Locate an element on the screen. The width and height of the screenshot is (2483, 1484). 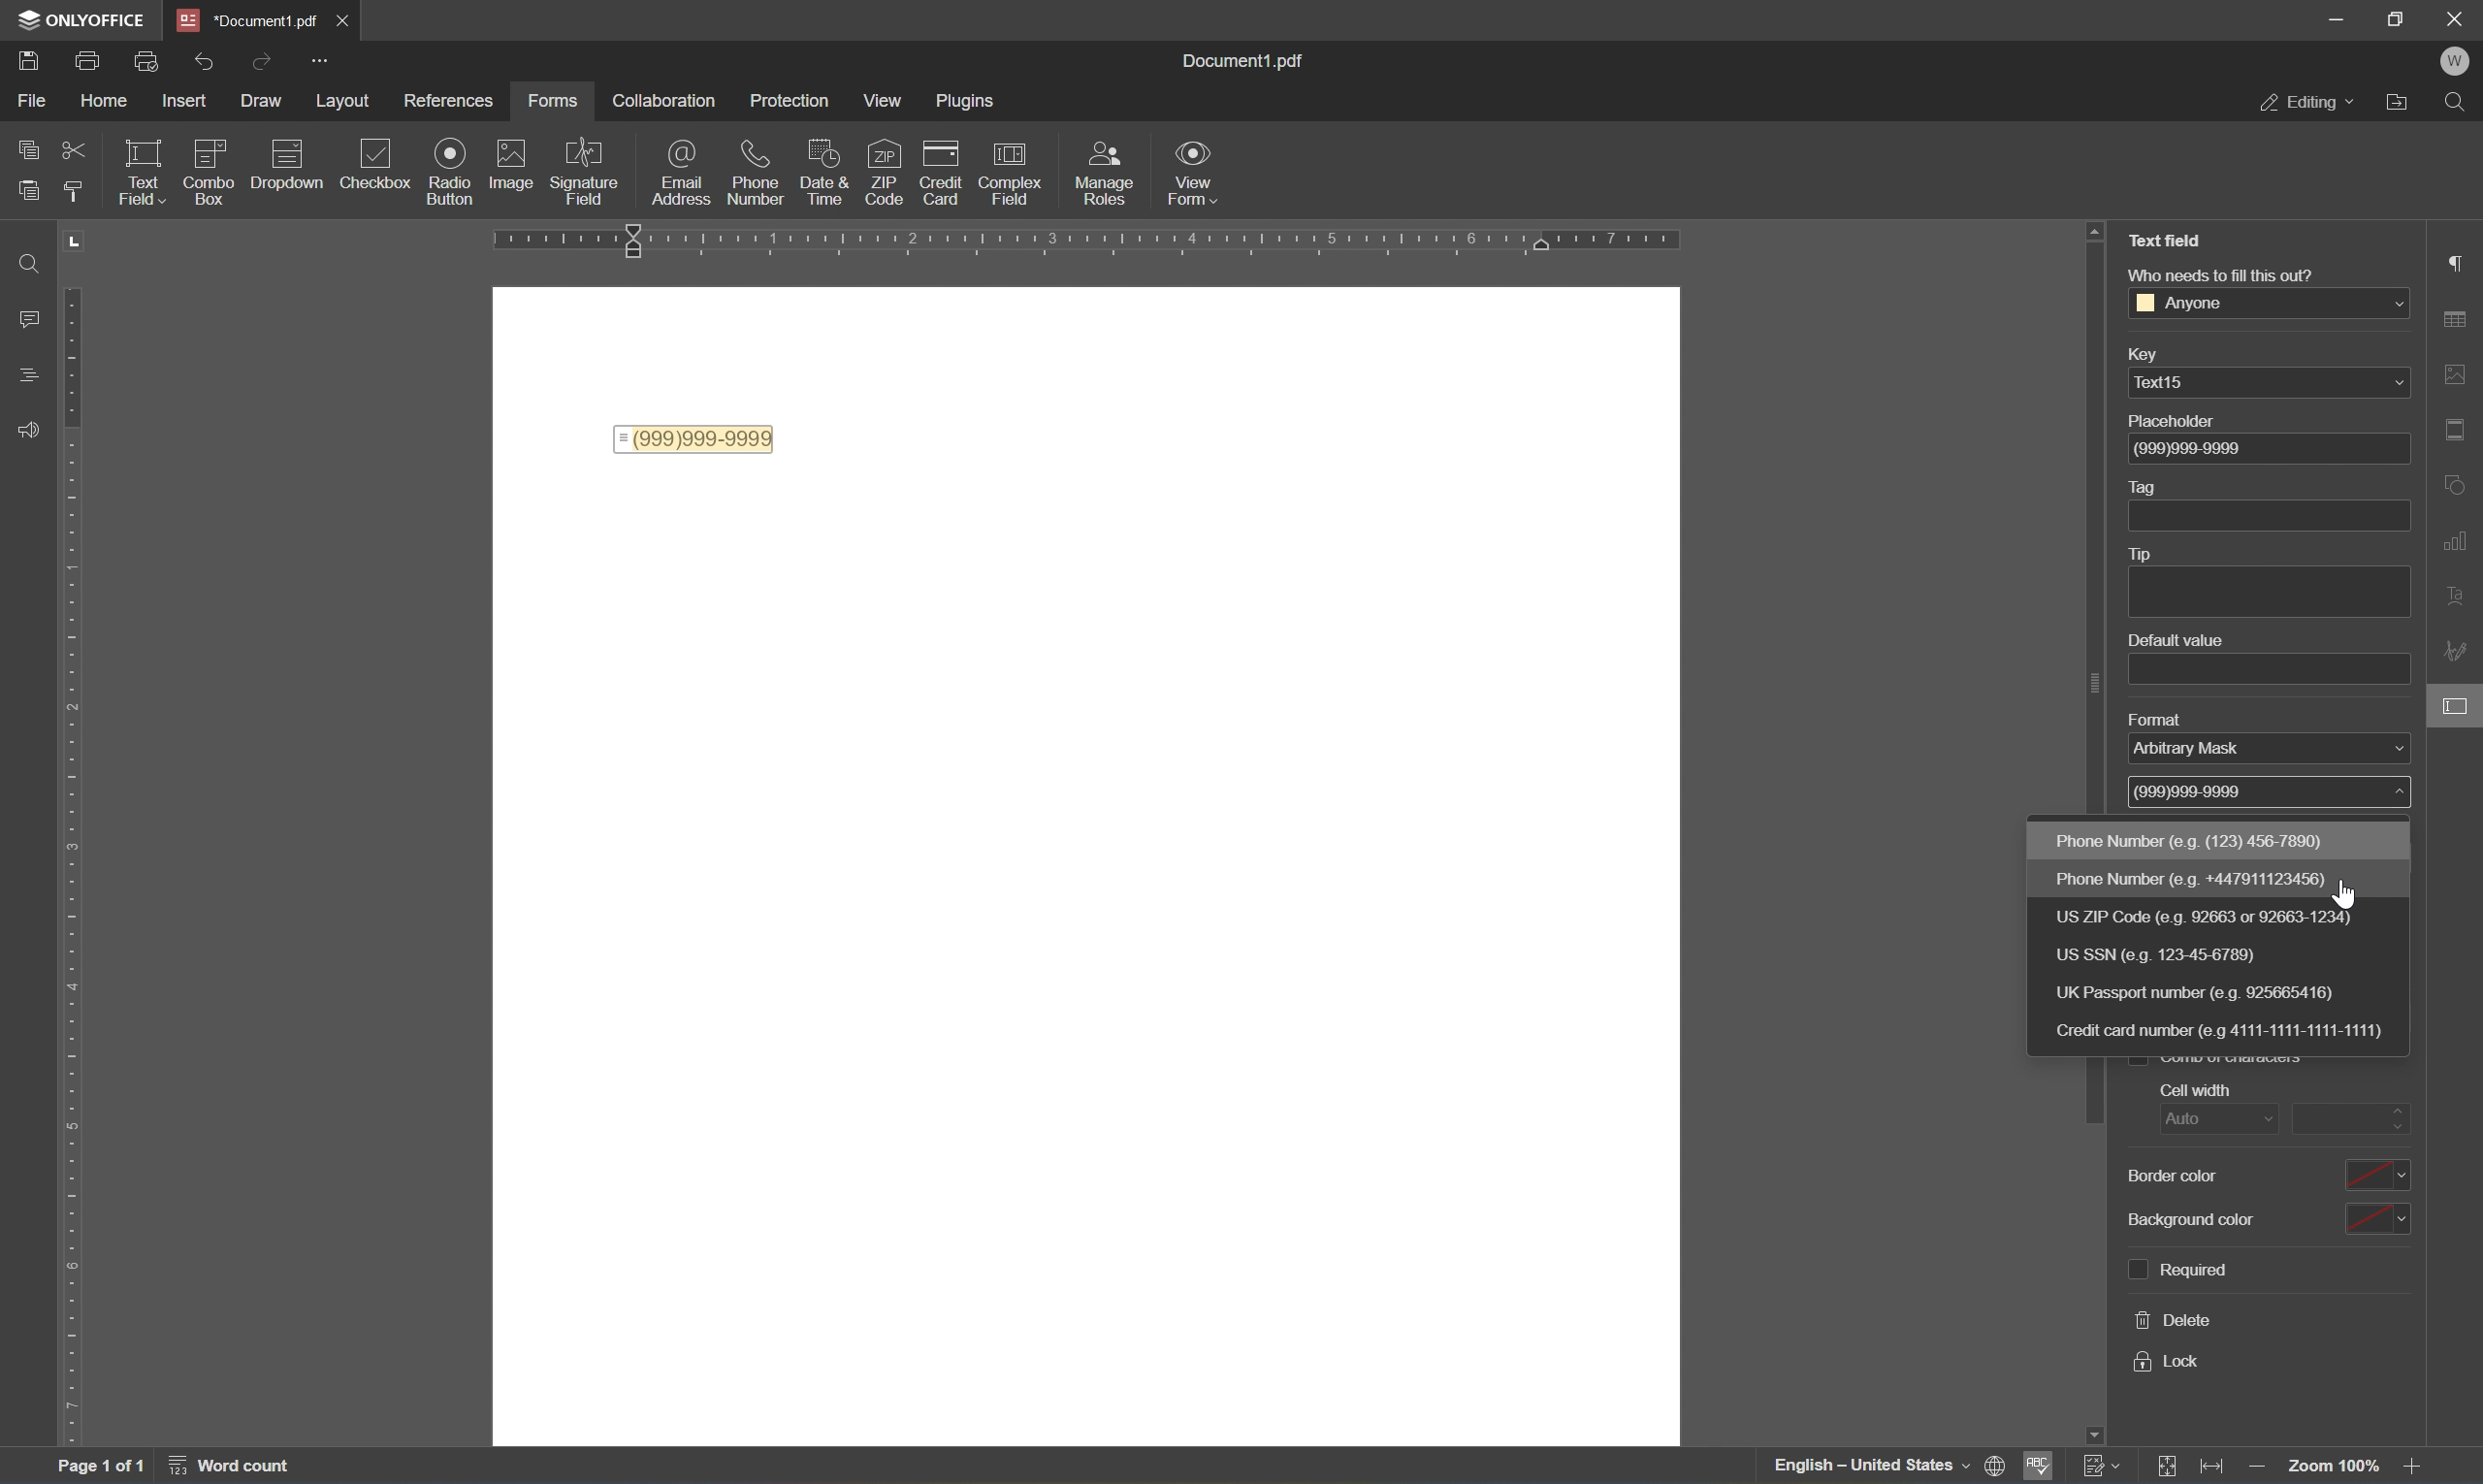
headings is located at coordinates (24, 371).